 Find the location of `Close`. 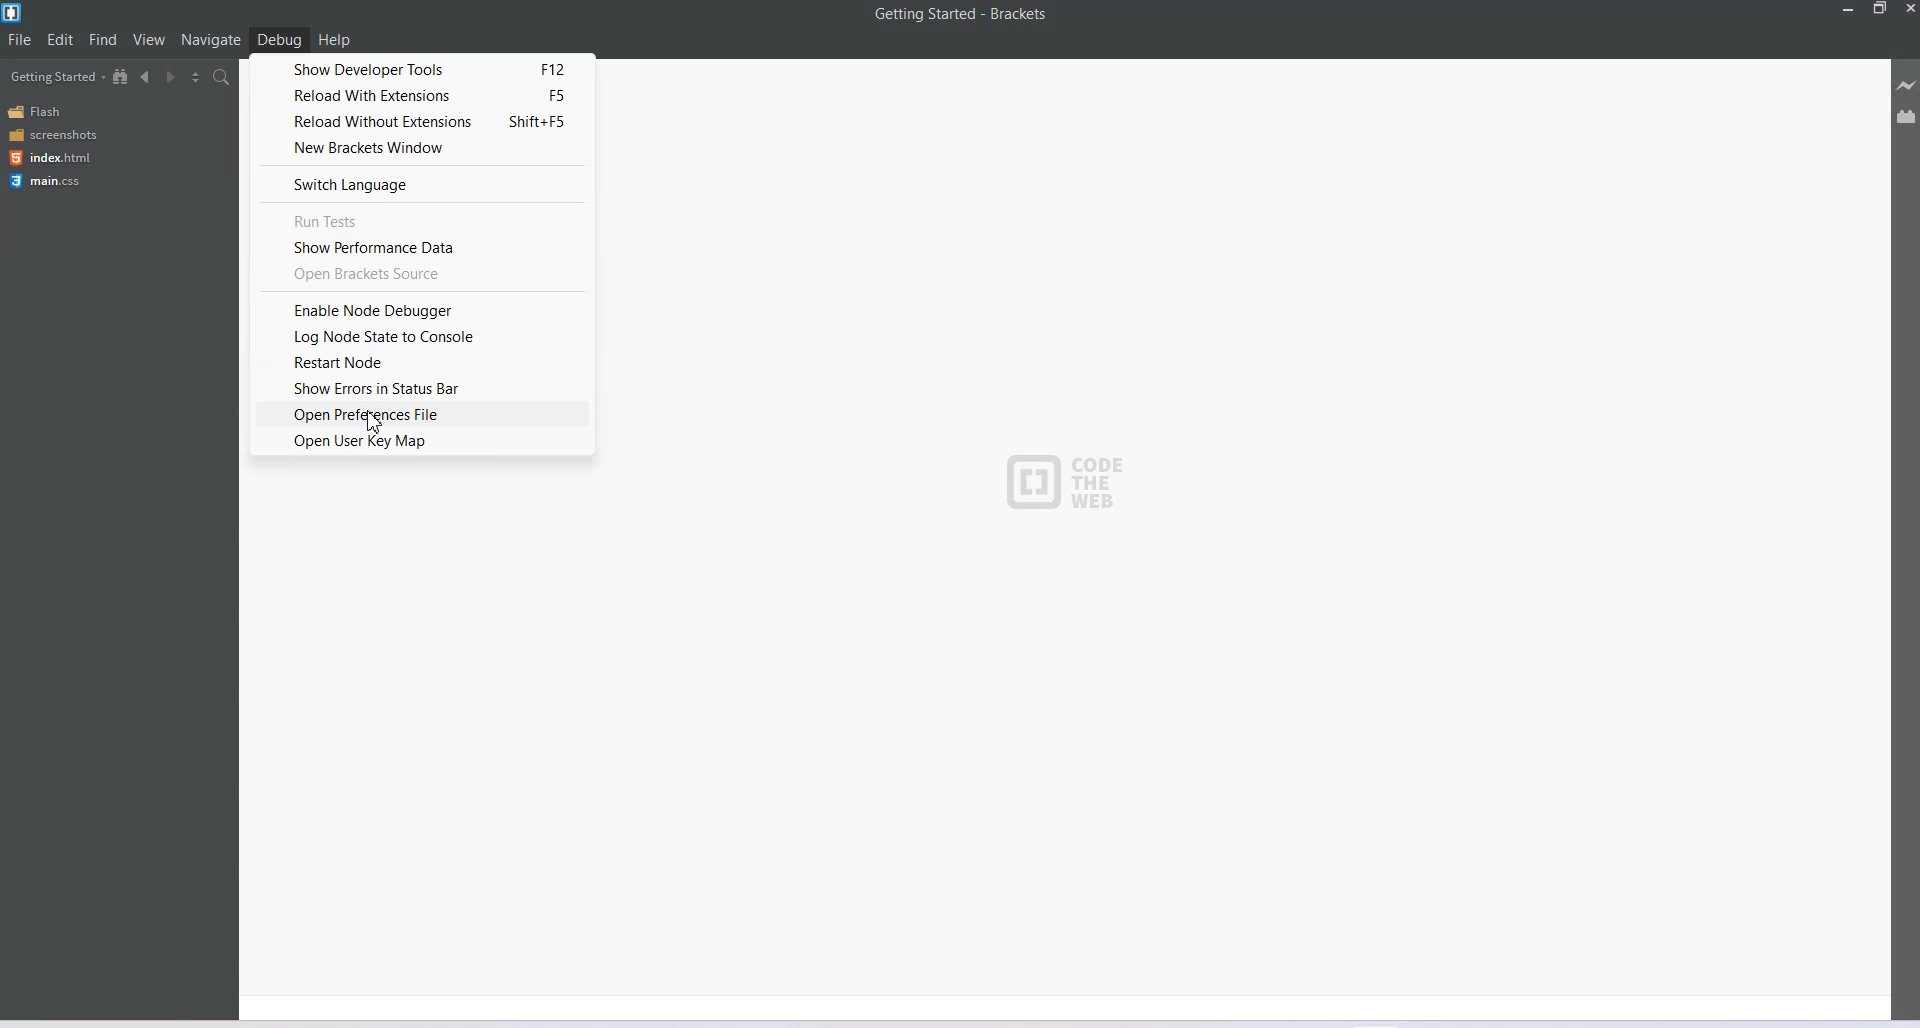

Close is located at coordinates (1908, 11).